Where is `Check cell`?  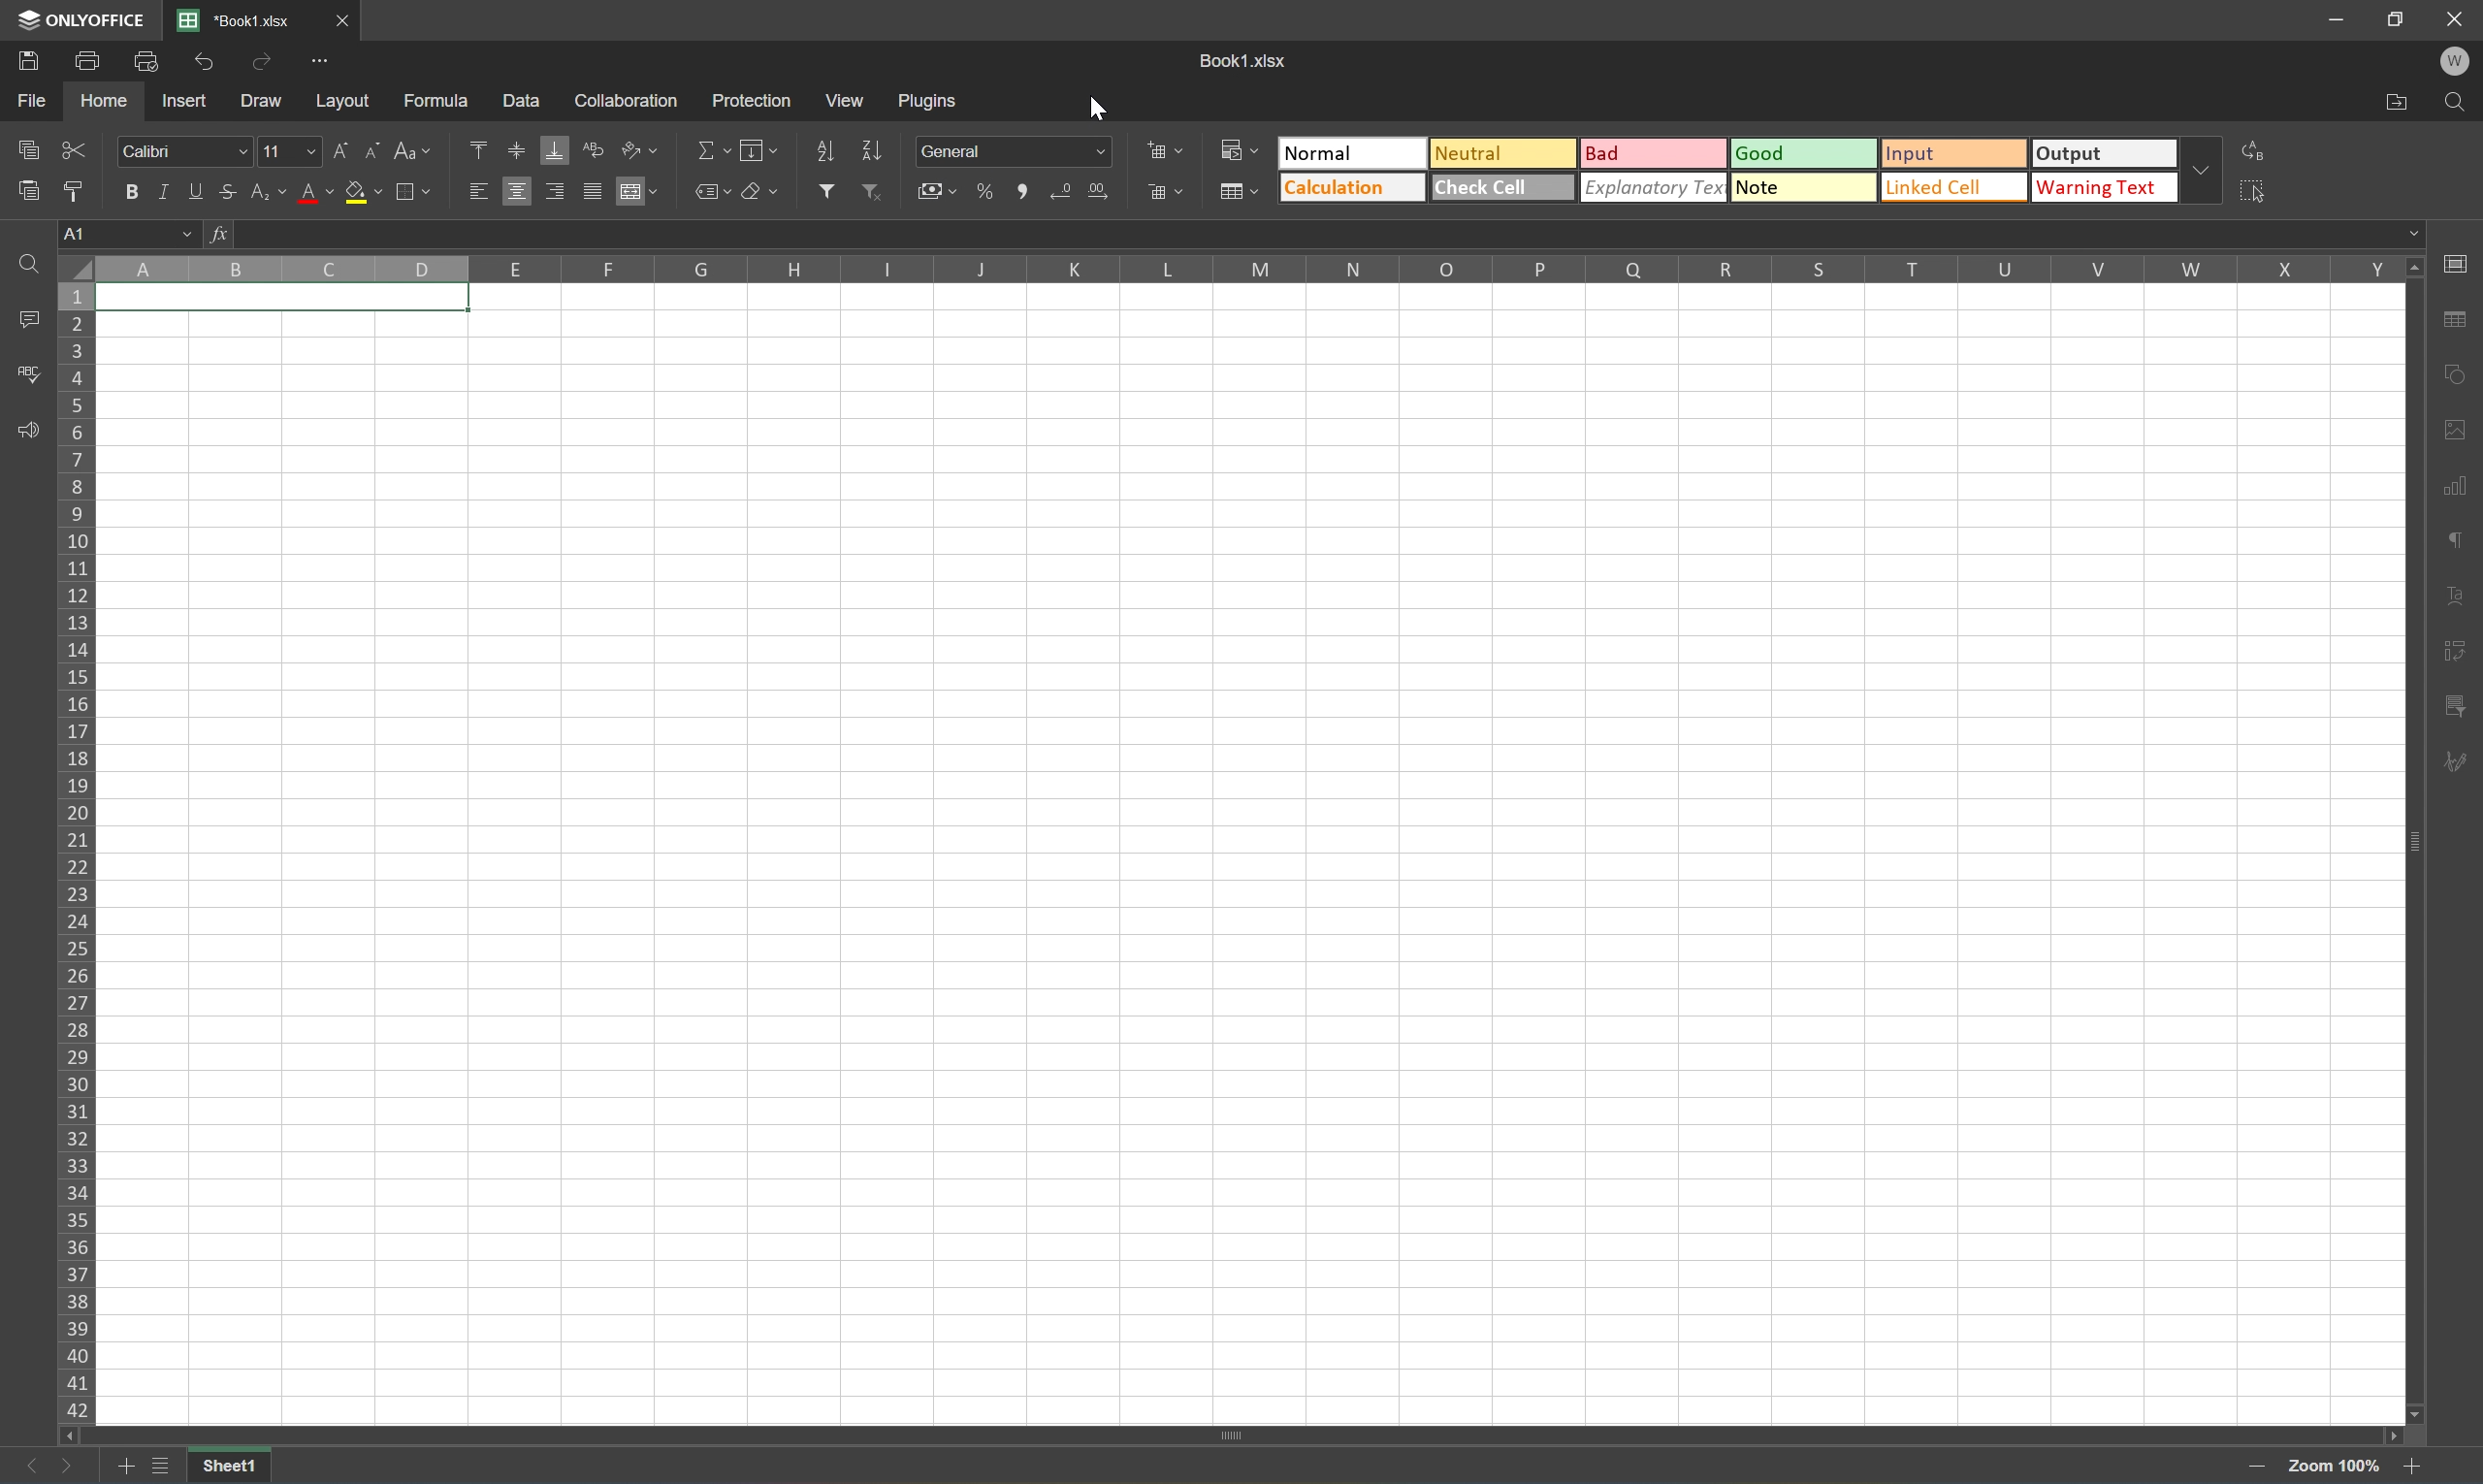
Check cell is located at coordinates (1501, 188).